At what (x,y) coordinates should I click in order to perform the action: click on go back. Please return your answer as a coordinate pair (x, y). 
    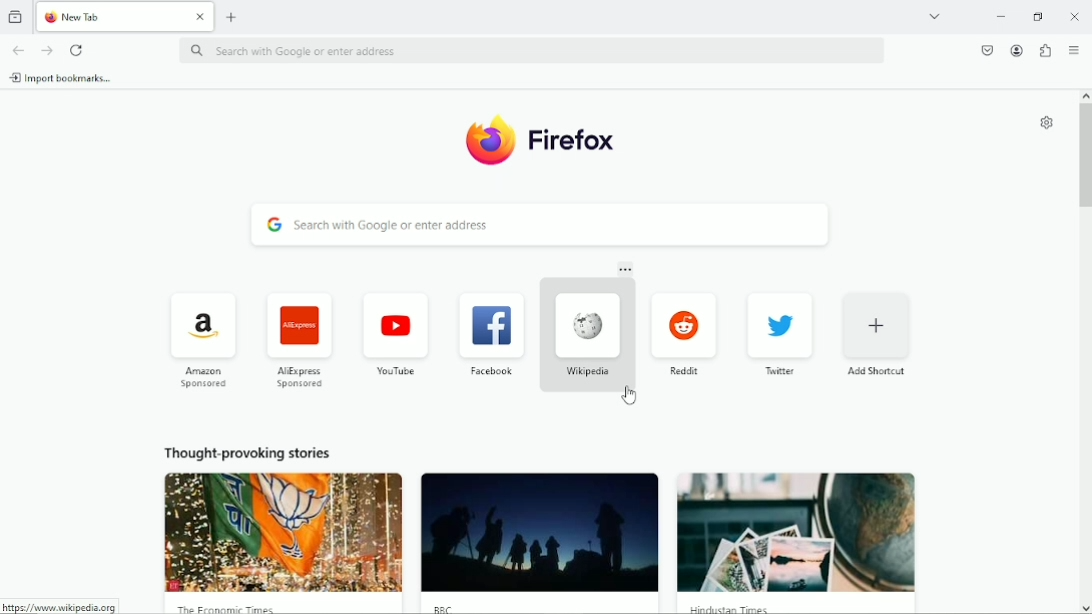
    Looking at the image, I should click on (17, 49).